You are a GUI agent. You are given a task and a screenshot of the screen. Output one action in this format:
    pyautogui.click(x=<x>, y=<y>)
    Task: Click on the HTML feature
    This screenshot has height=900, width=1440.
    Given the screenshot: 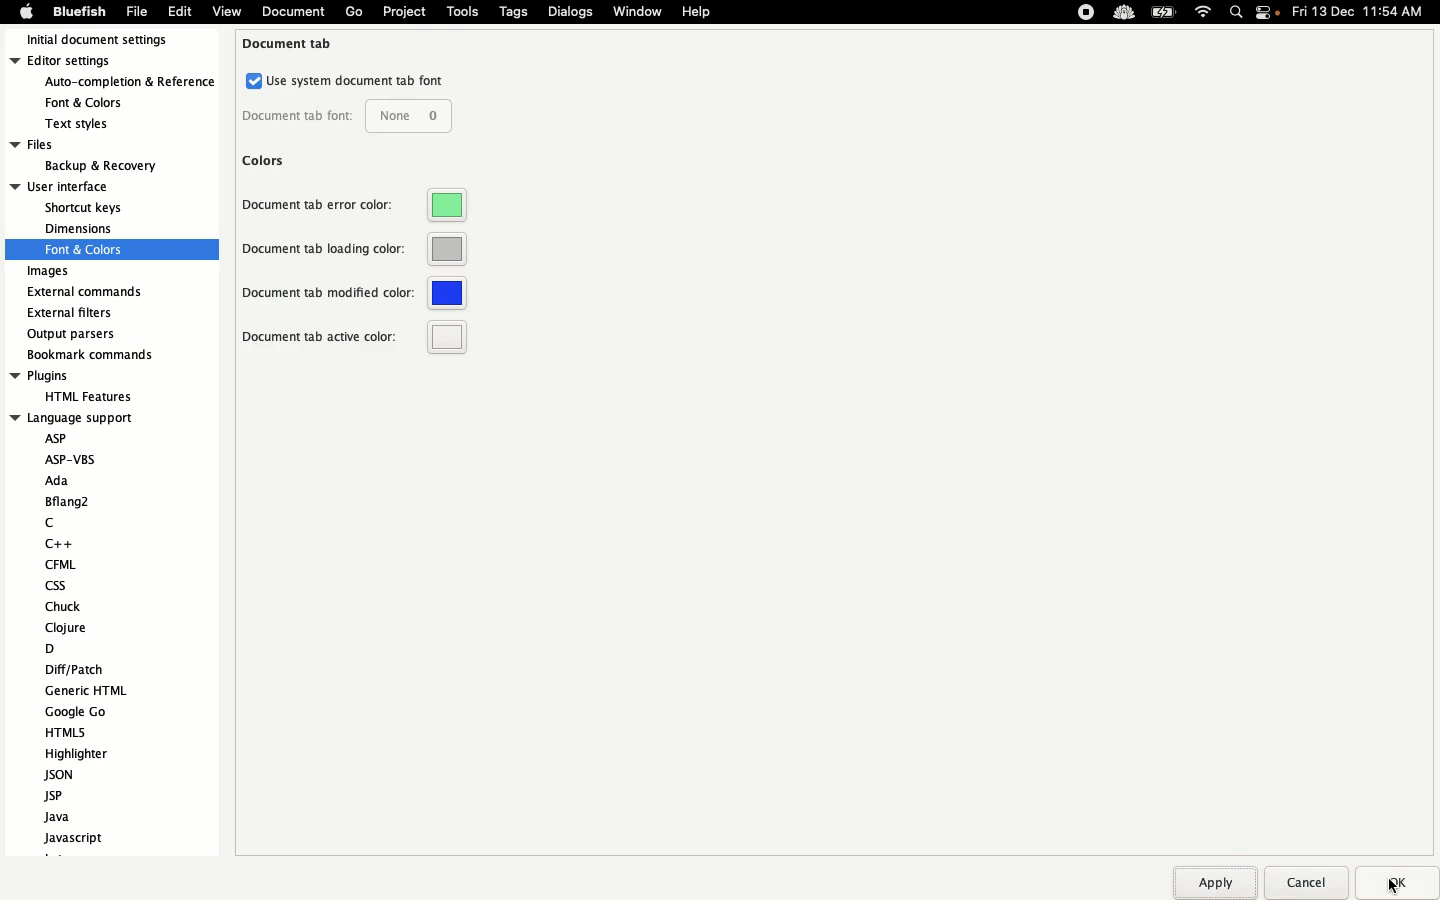 What is the action you would take?
    pyautogui.click(x=84, y=395)
    